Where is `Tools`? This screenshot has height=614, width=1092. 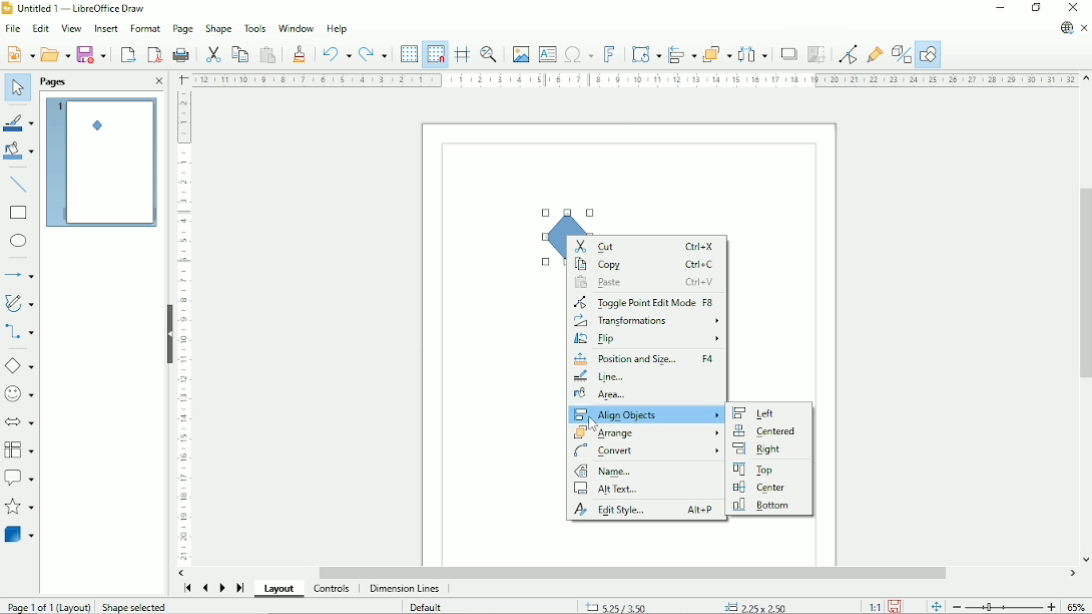 Tools is located at coordinates (255, 27).